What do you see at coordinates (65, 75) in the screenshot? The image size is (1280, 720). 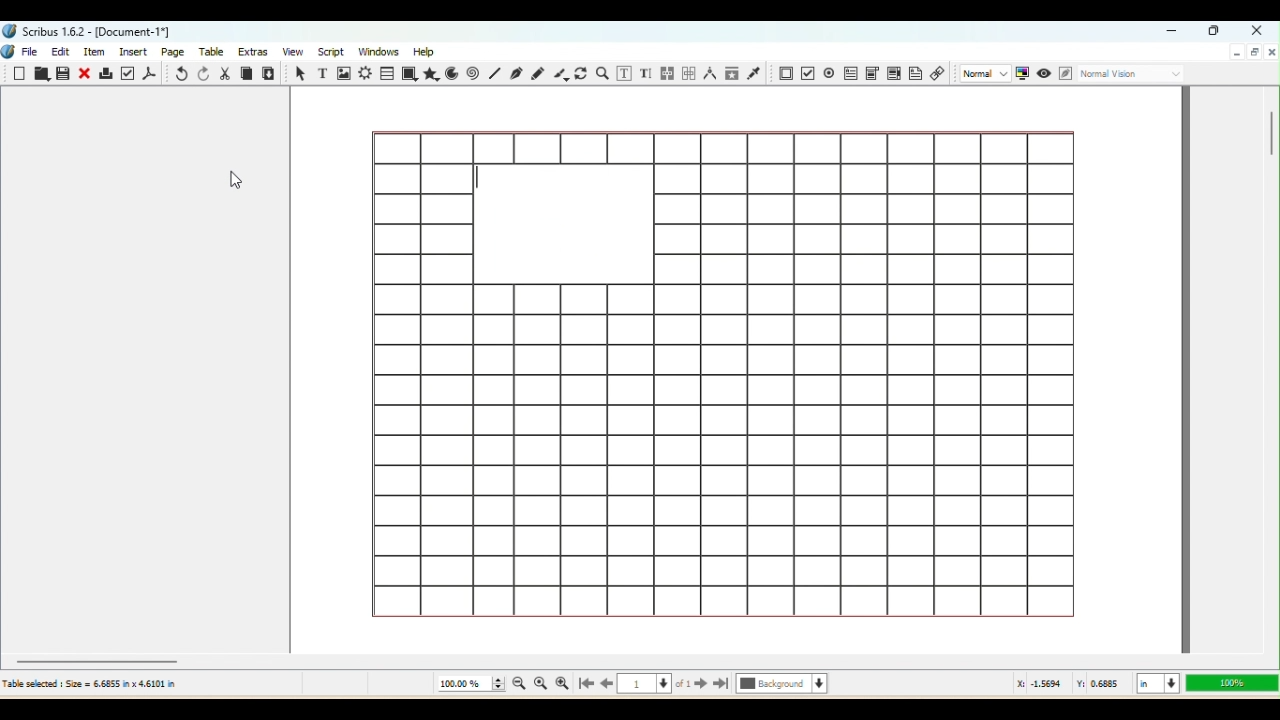 I see `Save` at bounding box center [65, 75].